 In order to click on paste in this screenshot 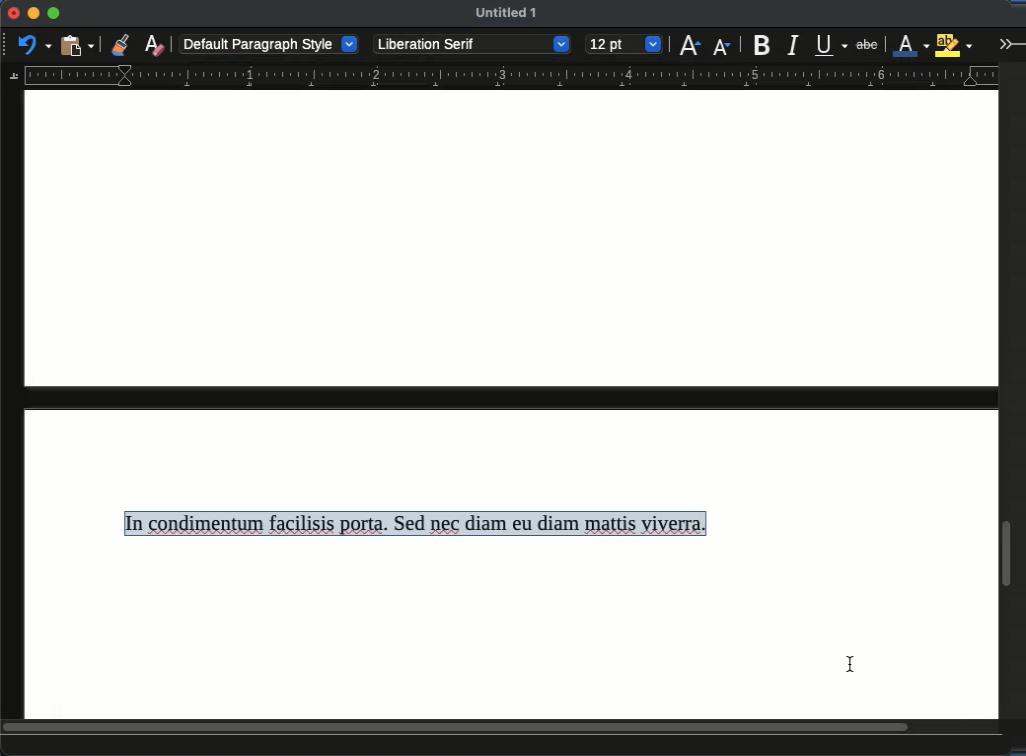, I will do `click(79, 44)`.